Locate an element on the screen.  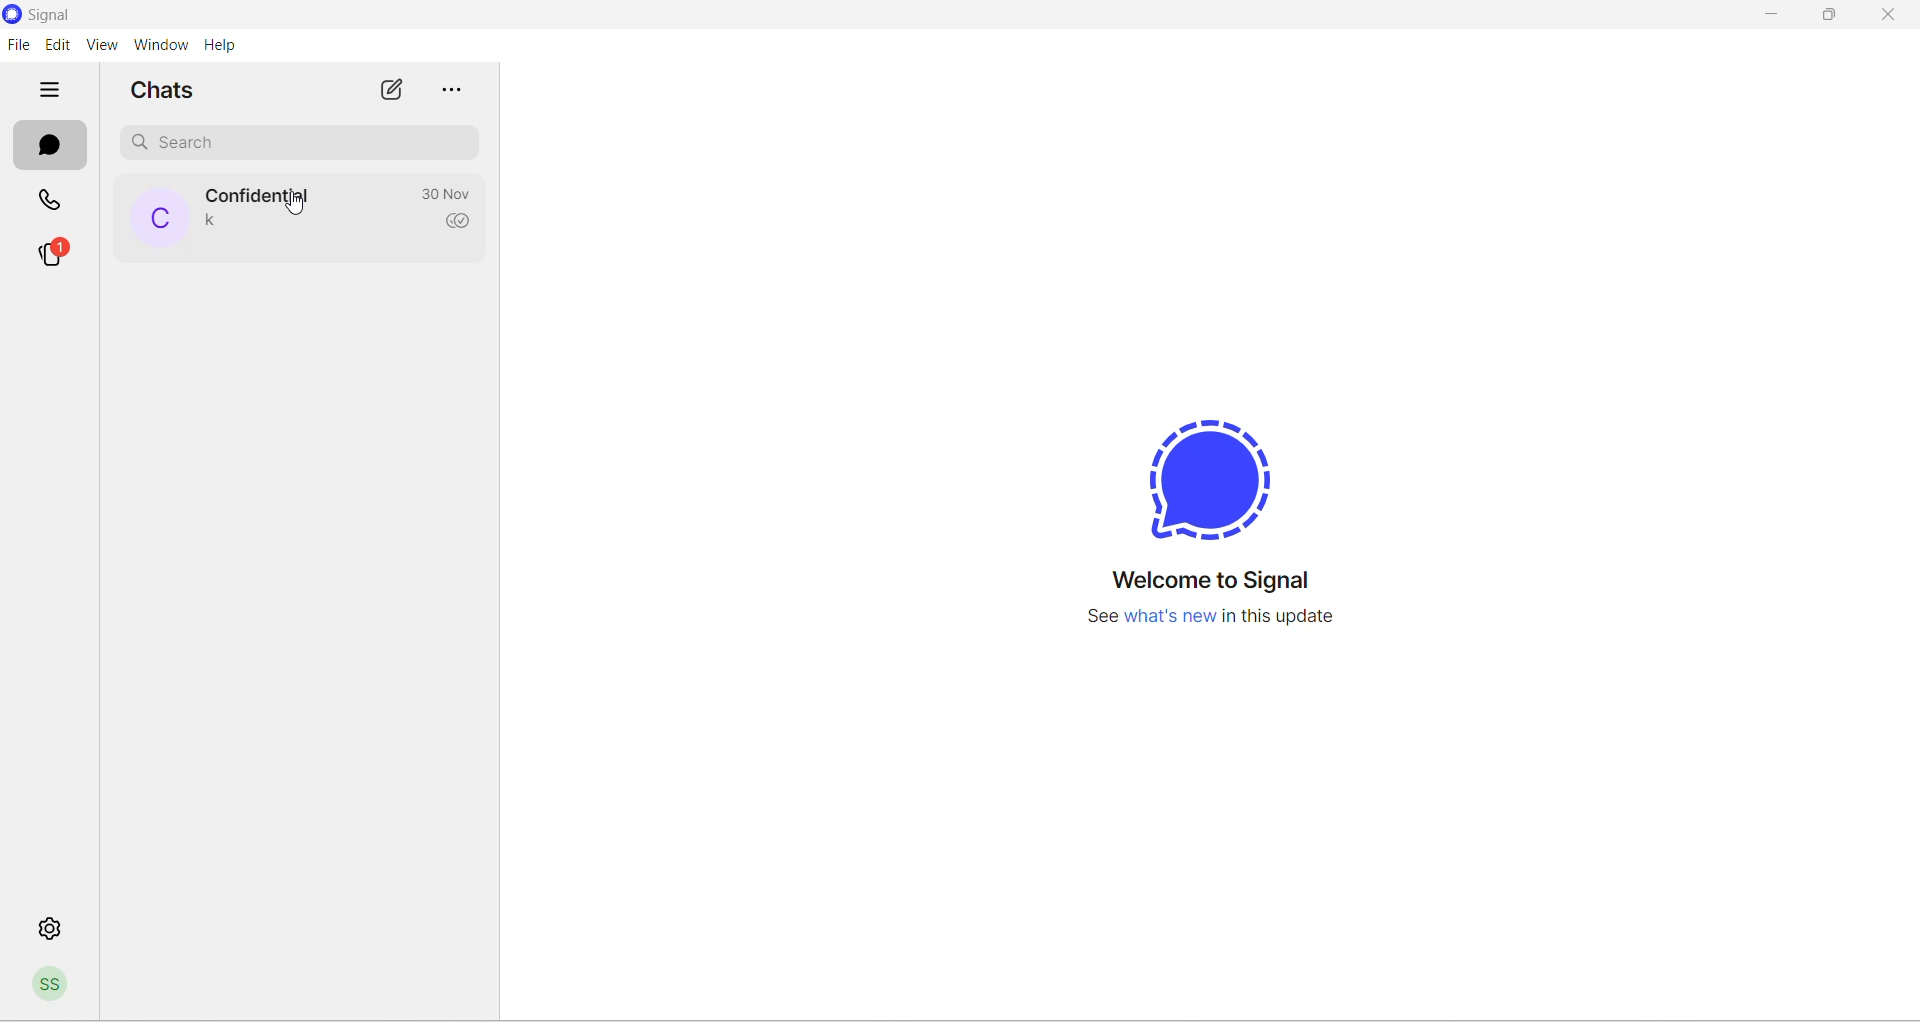
stories is located at coordinates (52, 254).